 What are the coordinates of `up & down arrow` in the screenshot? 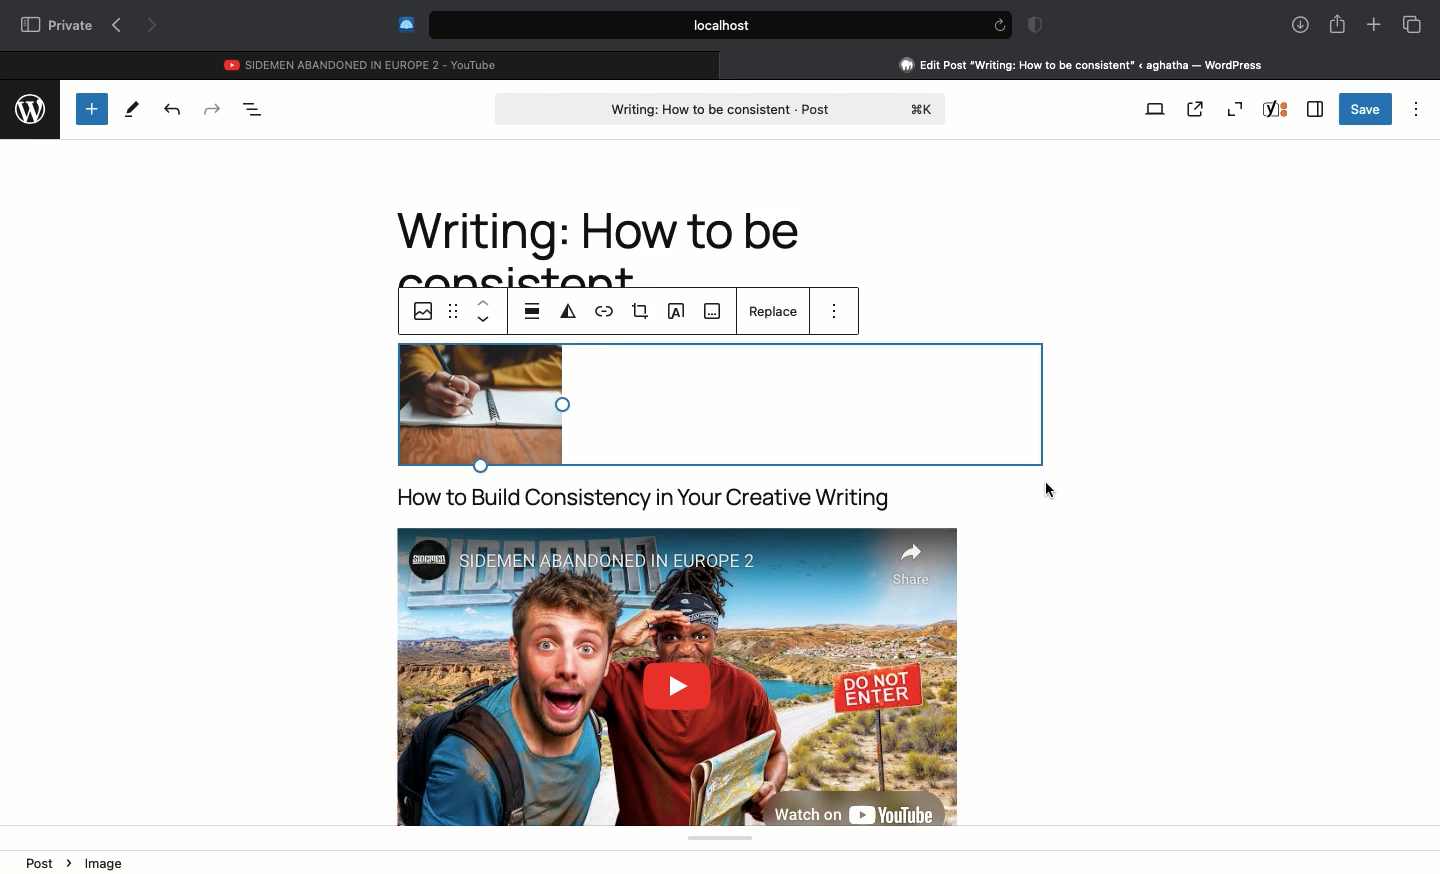 It's located at (485, 310).